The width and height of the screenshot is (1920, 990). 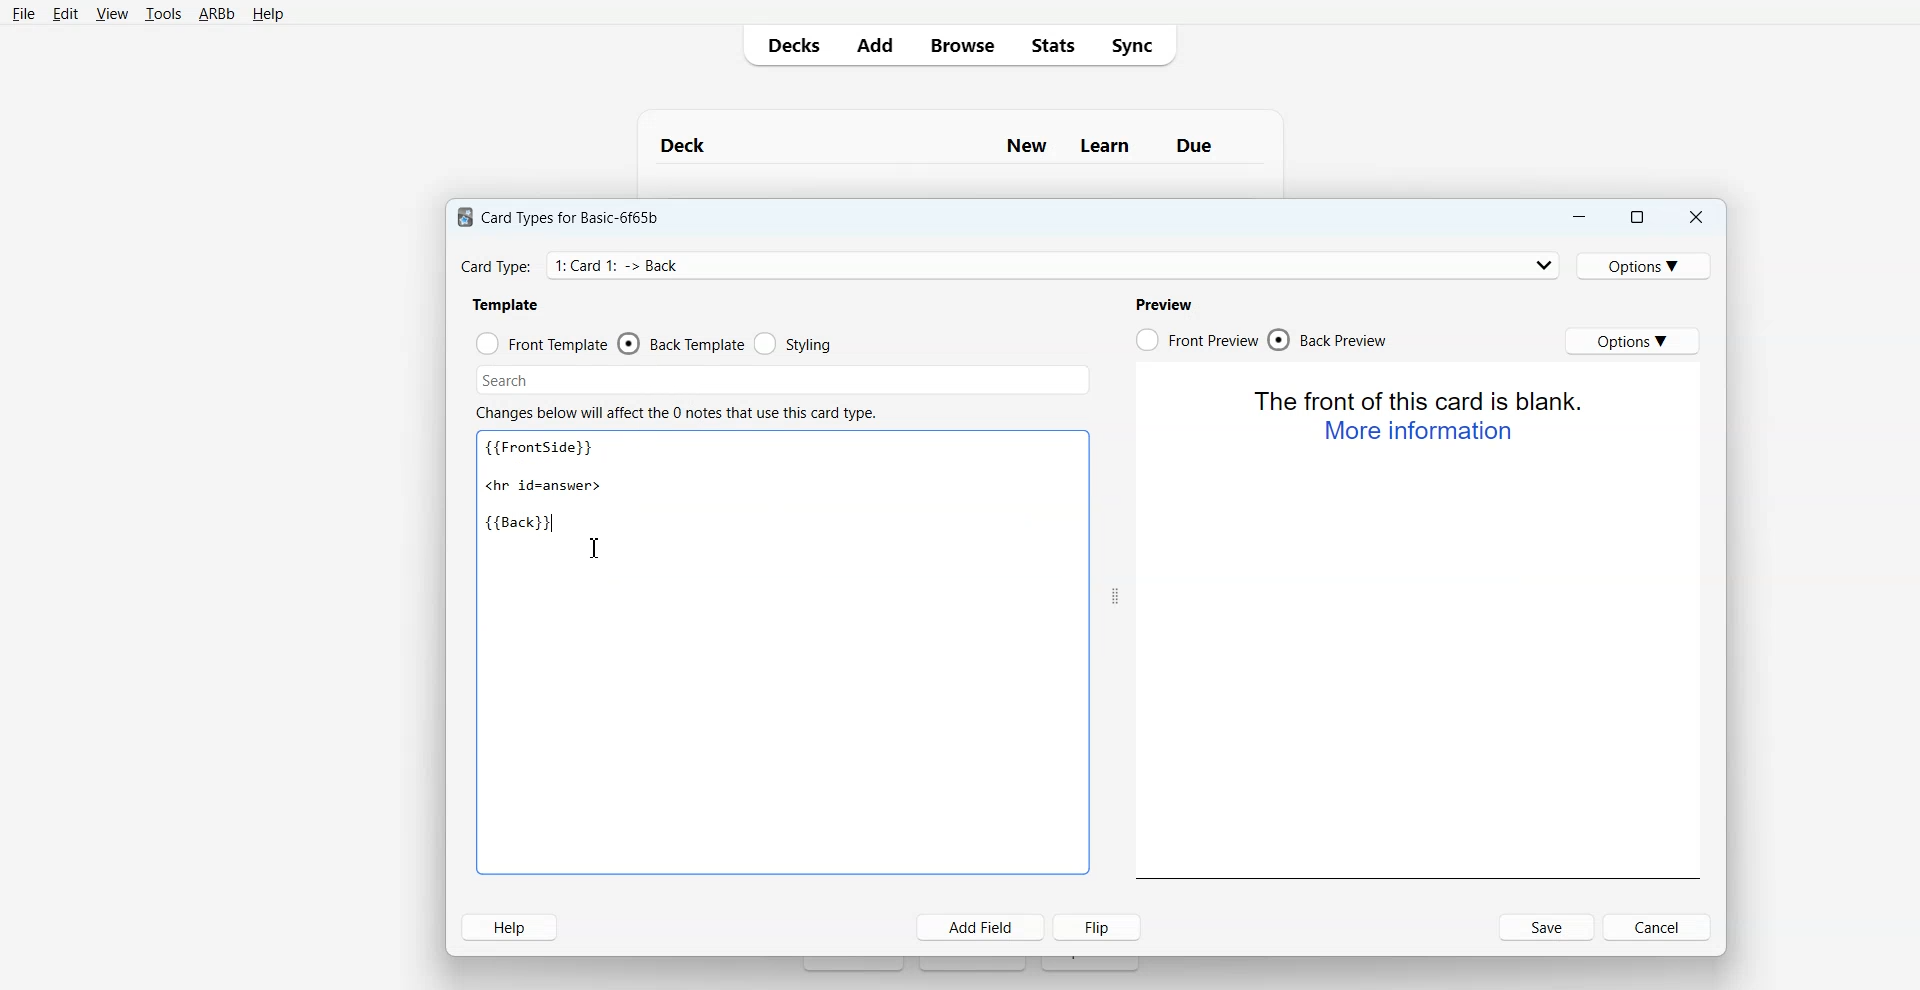 I want to click on Minimize, so click(x=1580, y=216).